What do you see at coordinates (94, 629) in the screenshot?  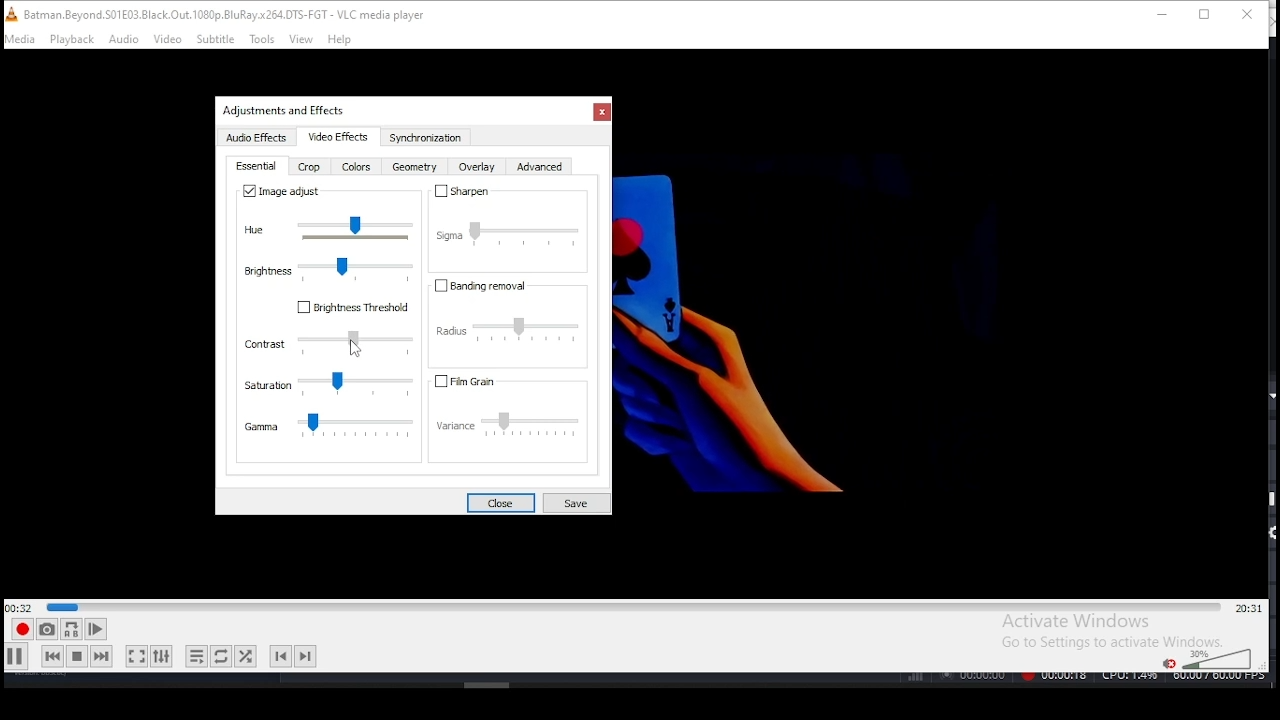 I see `frame by frame` at bounding box center [94, 629].